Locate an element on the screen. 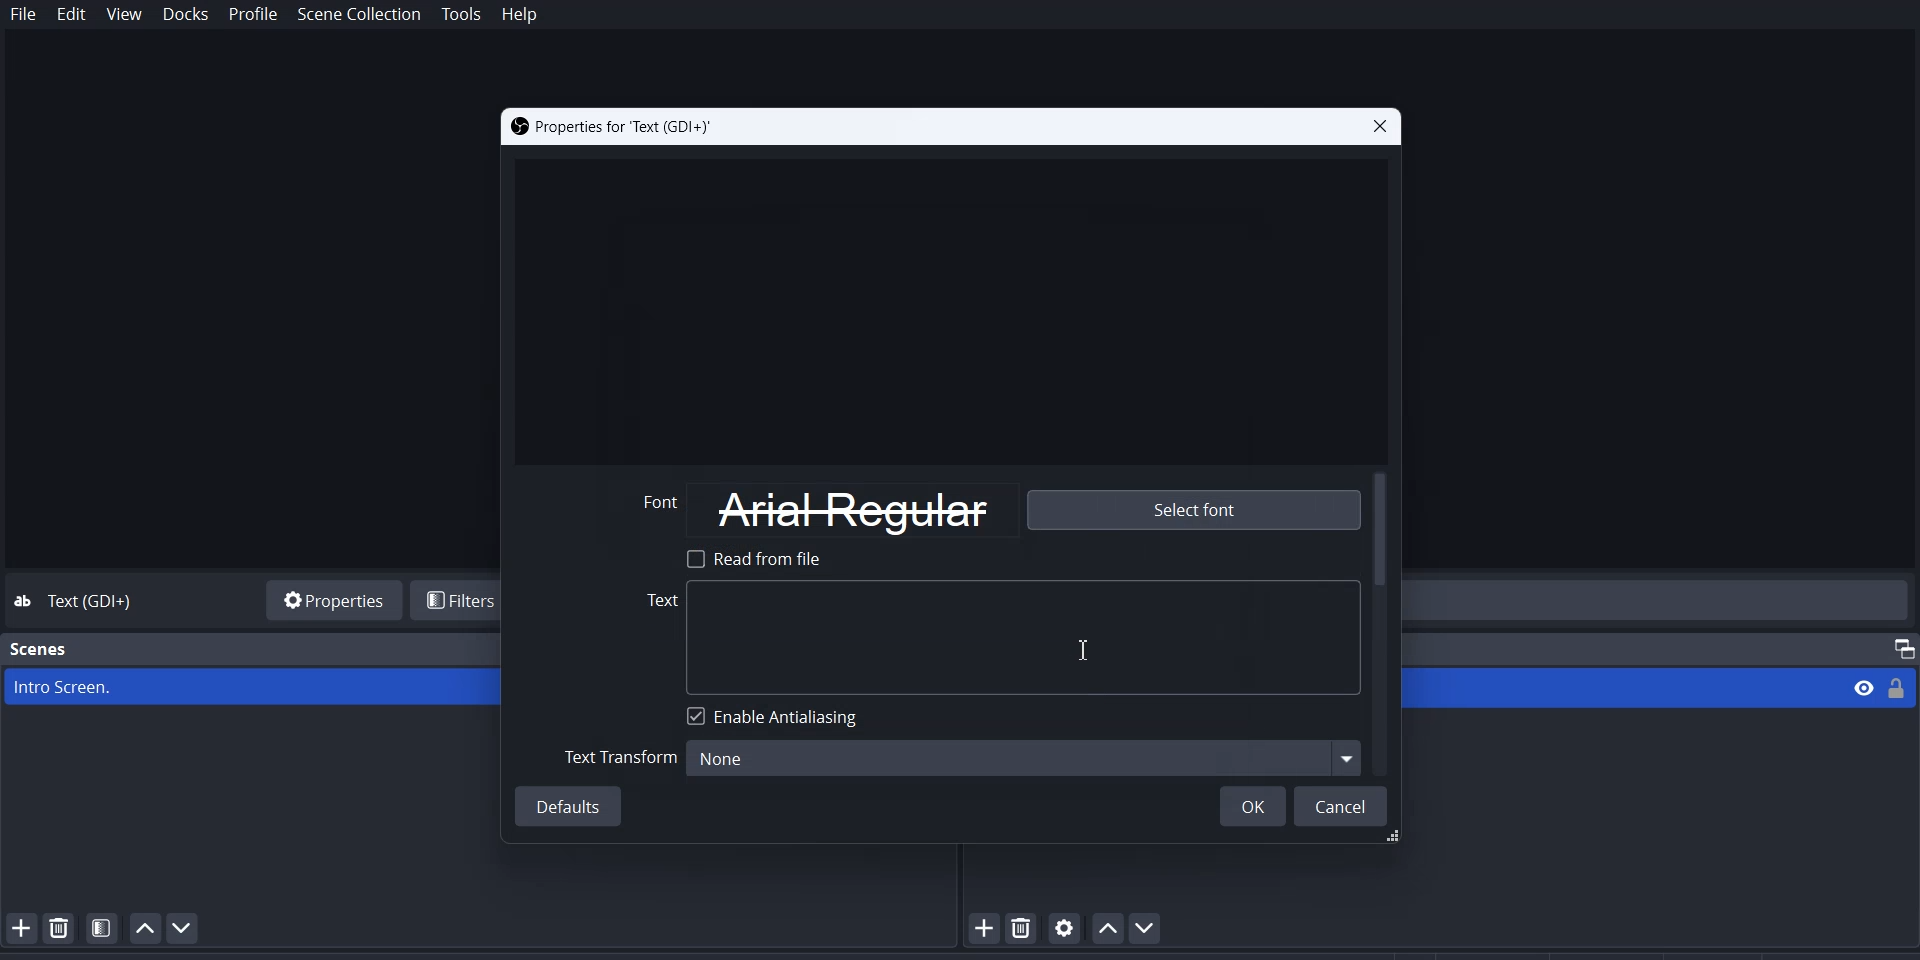 The image size is (1920, 960). Remove selected Source is located at coordinates (1024, 927).